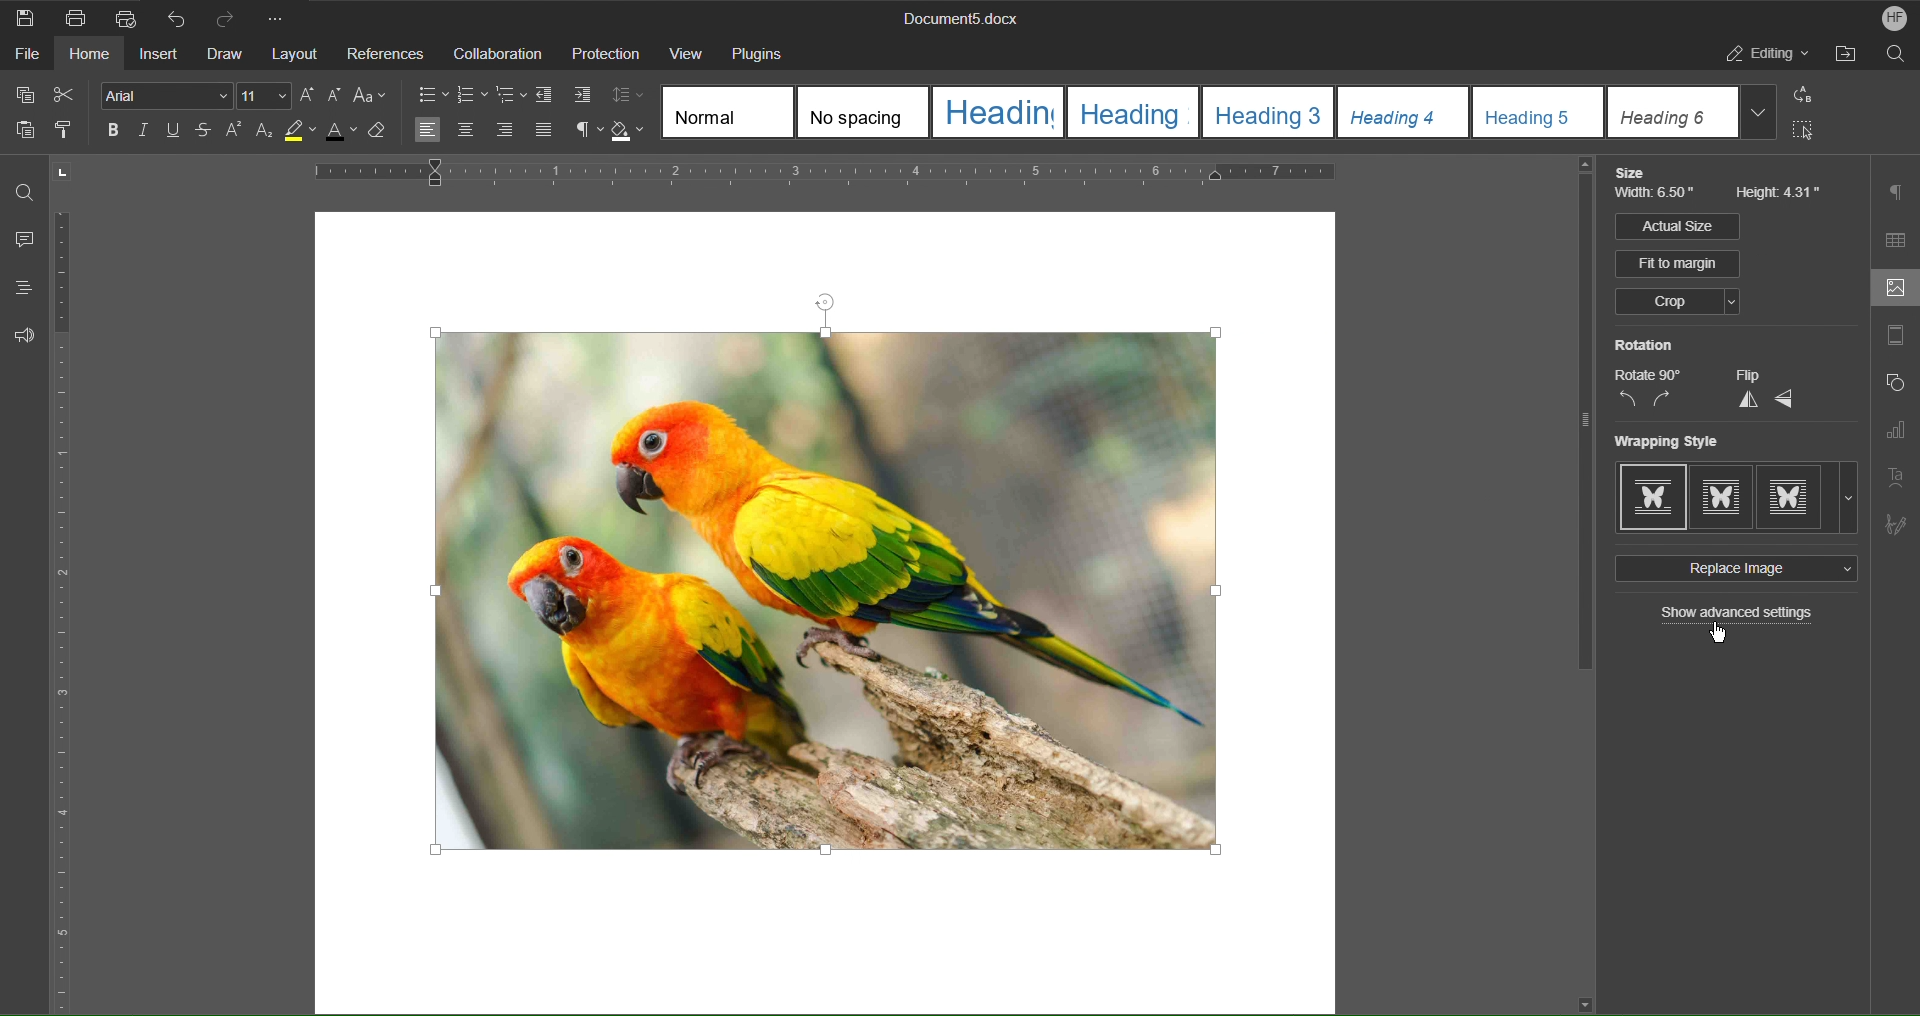  What do you see at coordinates (176, 17) in the screenshot?
I see `Undo` at bounding box center [176, 17].